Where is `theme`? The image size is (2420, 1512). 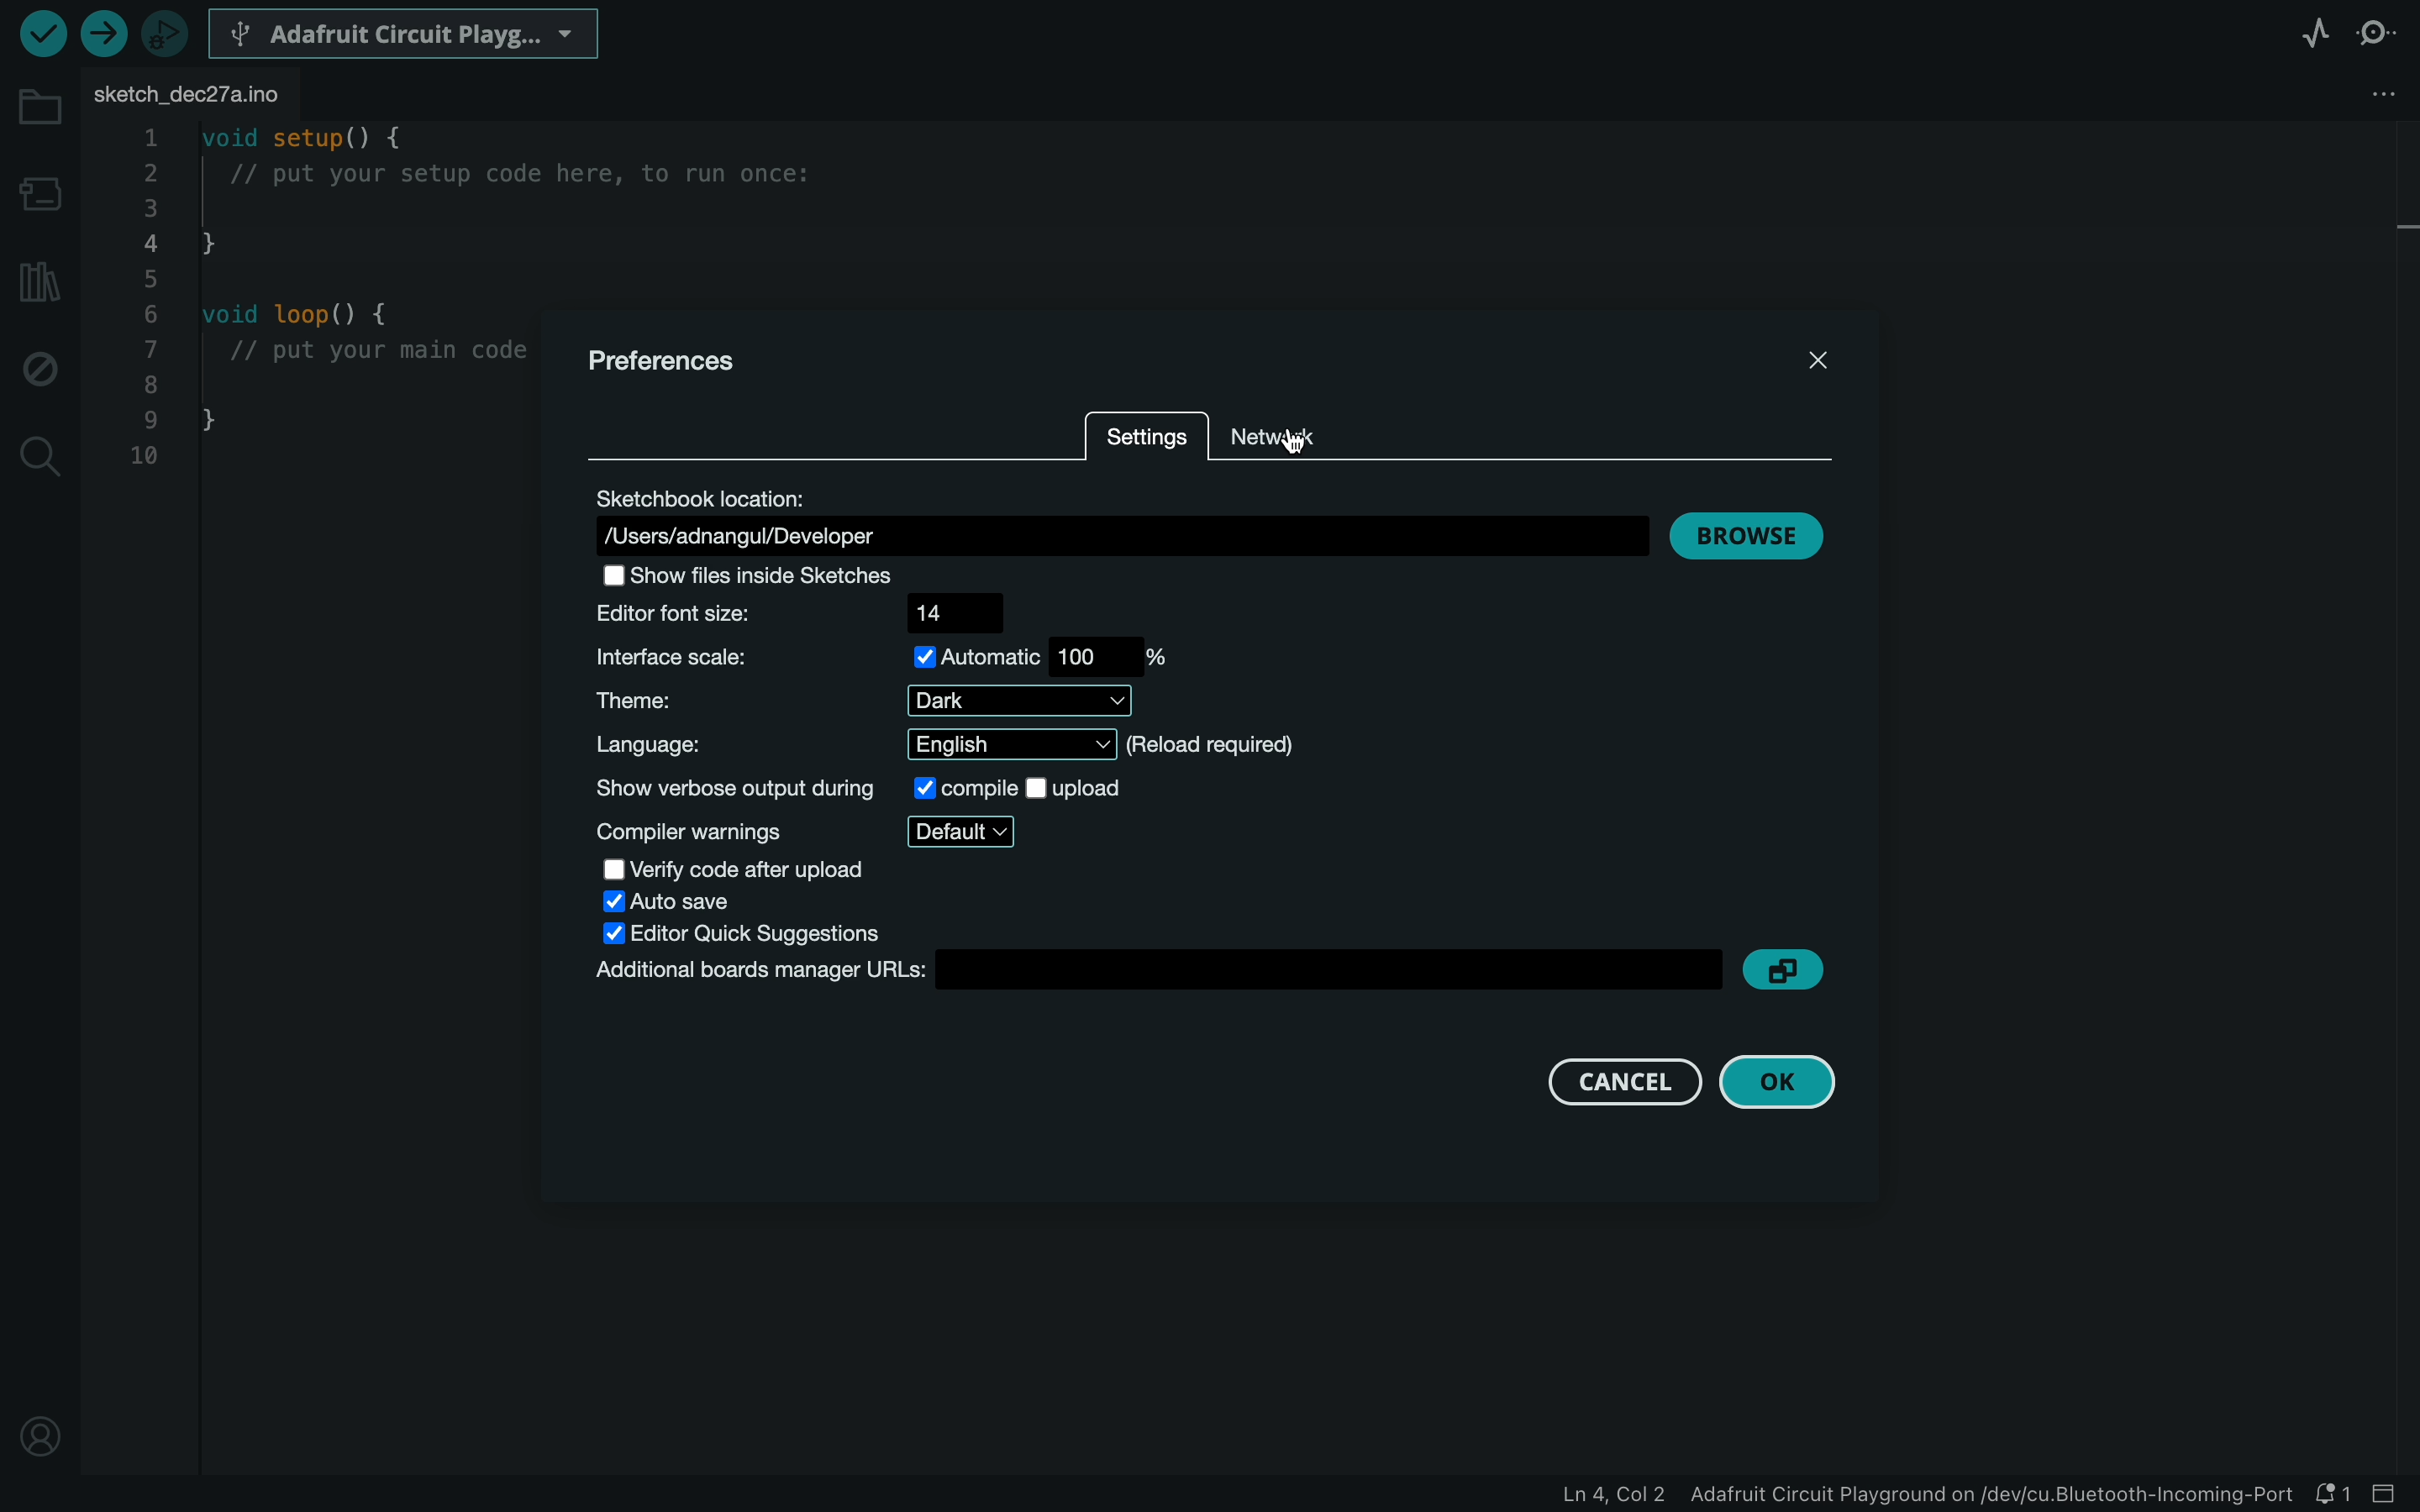 theme is located at coordinates (848, 702).